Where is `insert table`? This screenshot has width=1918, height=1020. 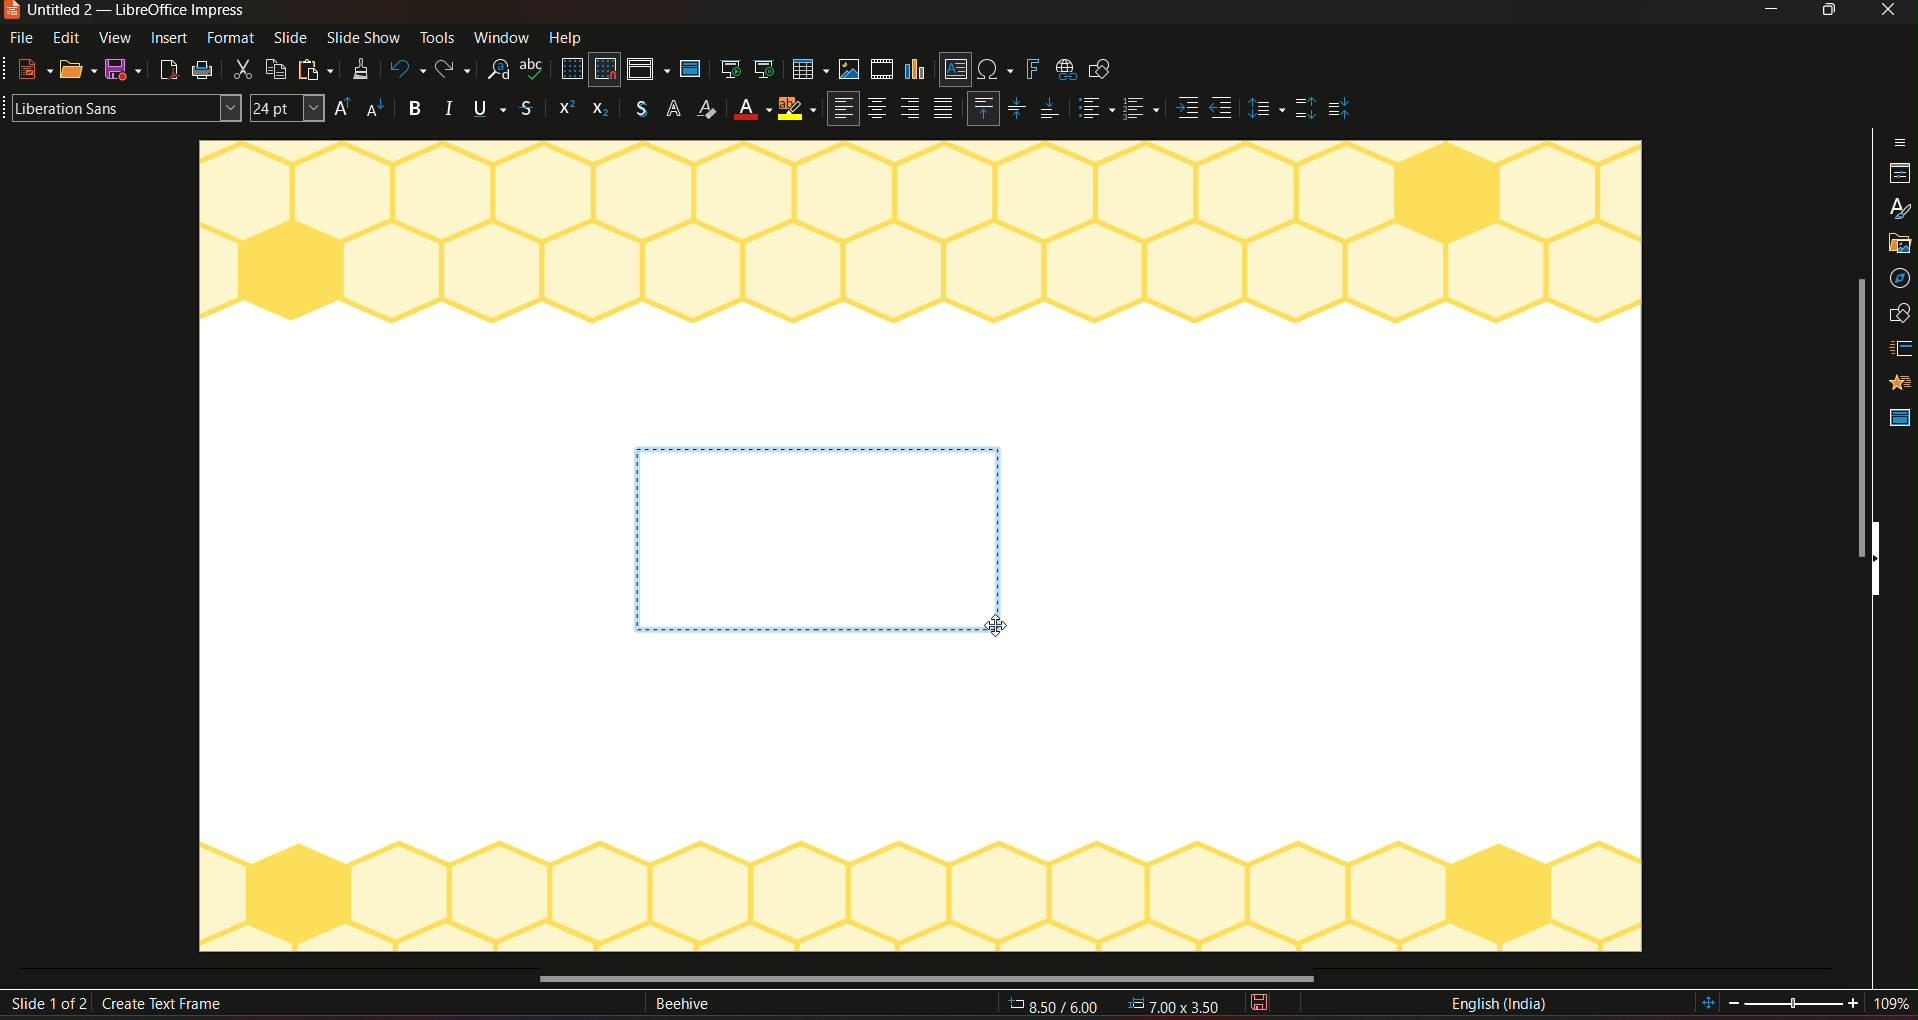
insert table is located at coordinates (807, 69).